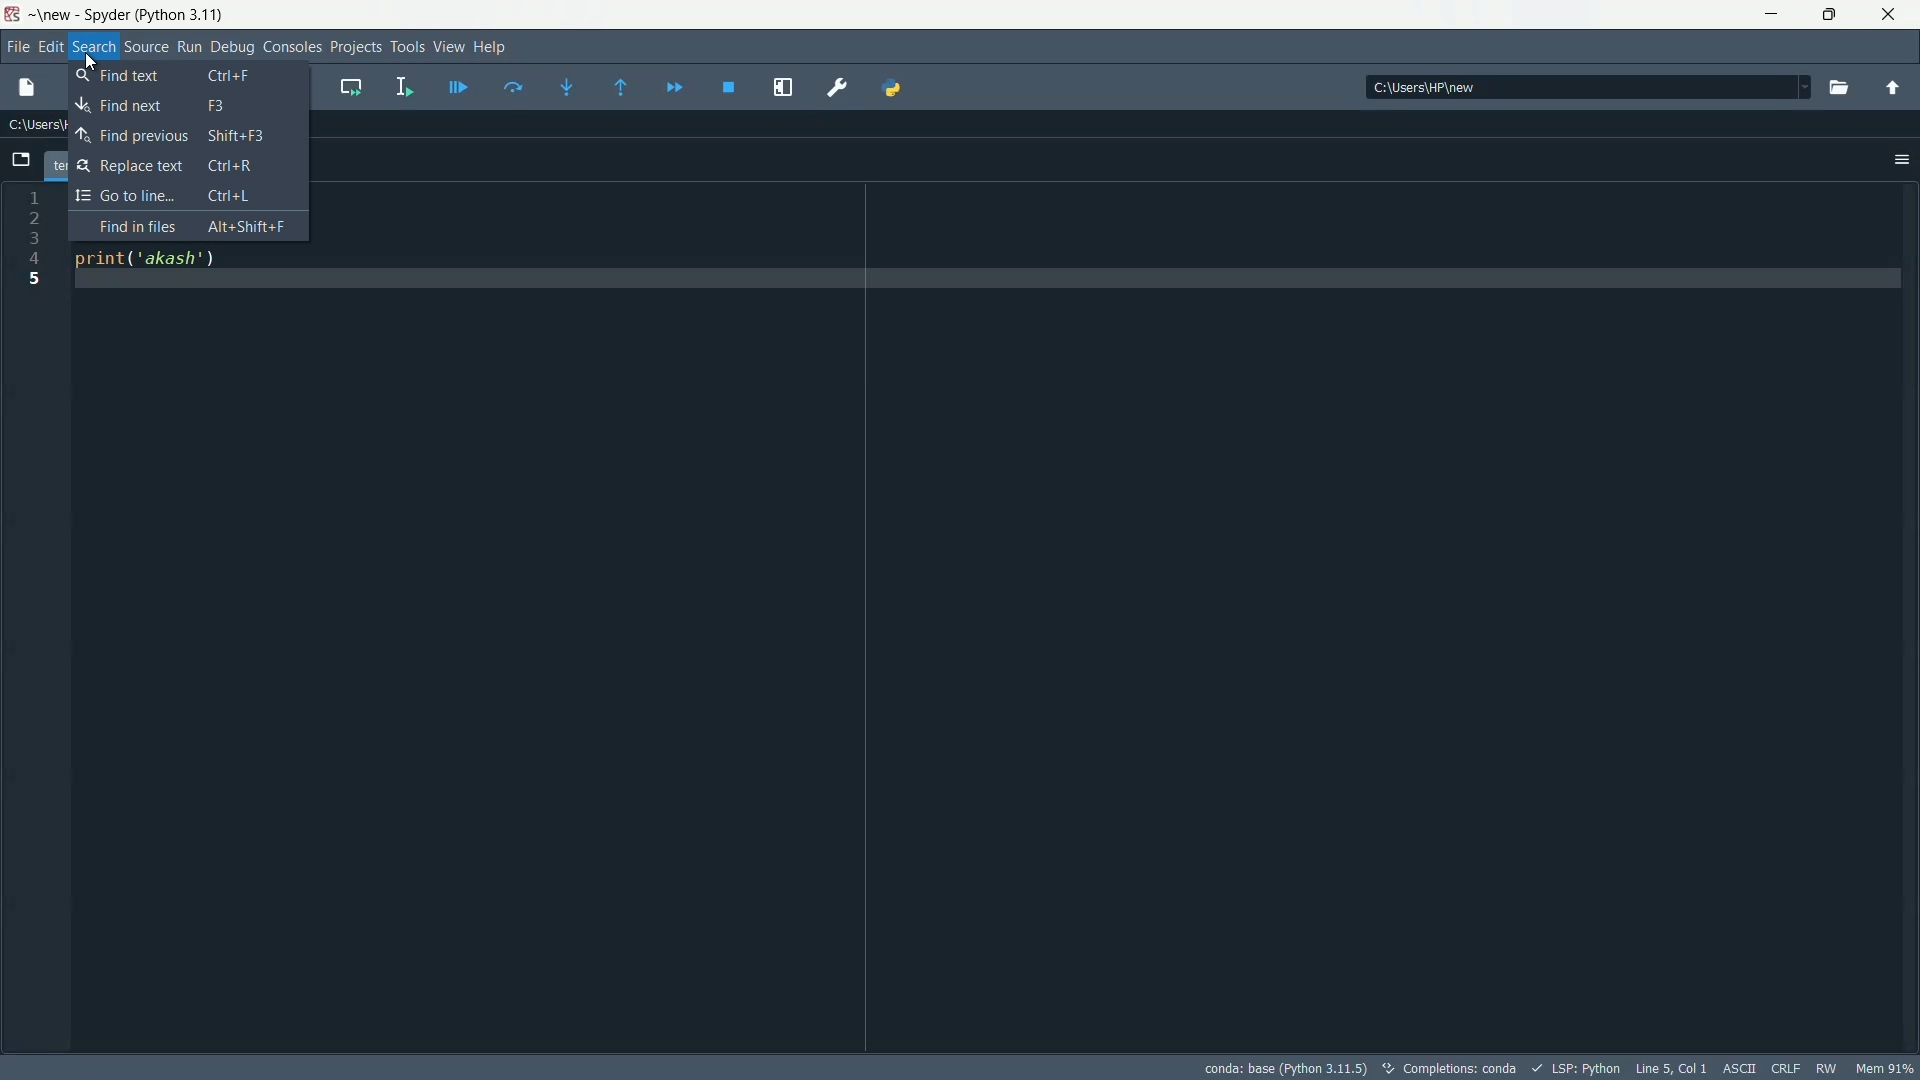  I want to click on run current cell and go to the next one, so click(349, 86).